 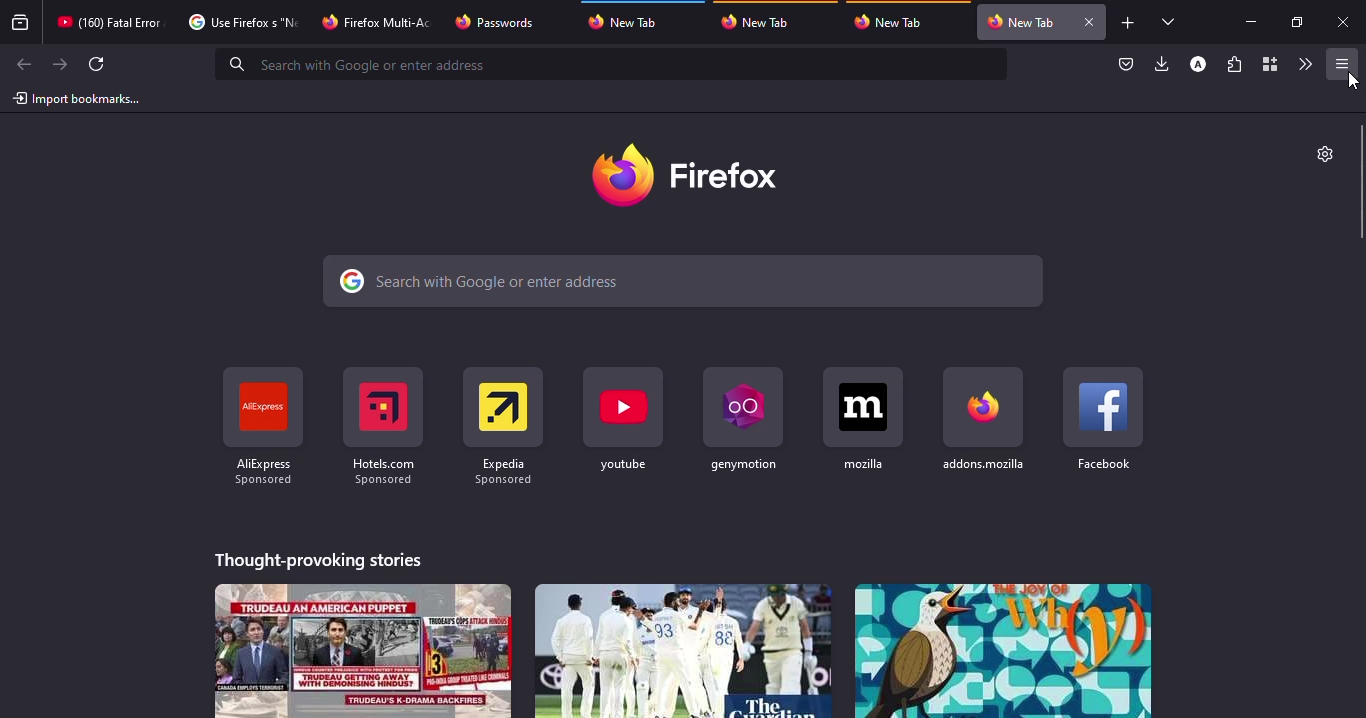 I want to click on save to pocket, so click(x=1126, y=65).